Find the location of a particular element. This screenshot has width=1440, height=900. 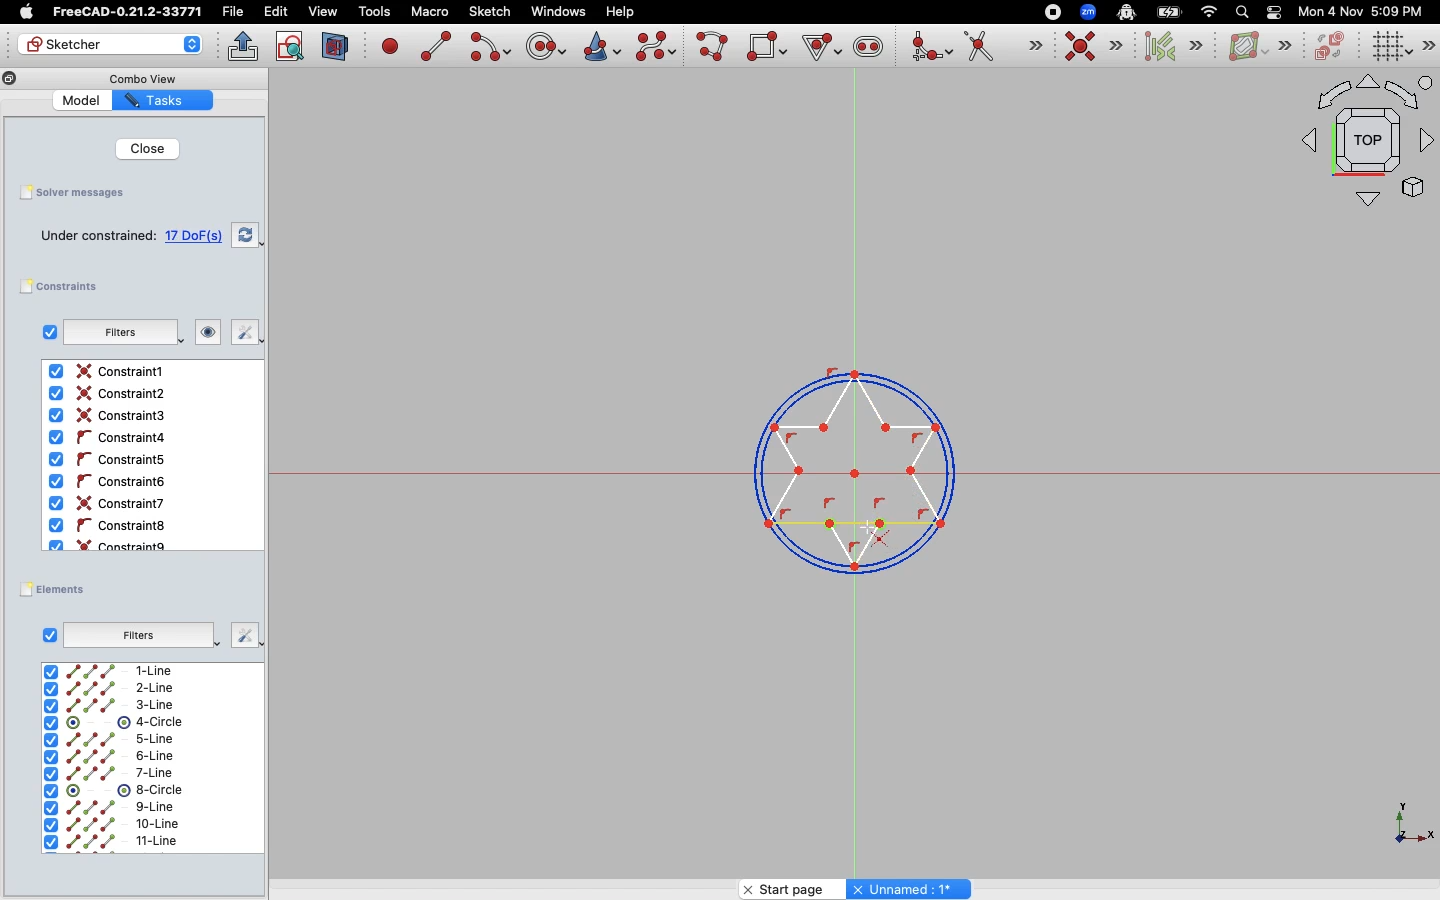

Constraint4 is located at coordinates (105, 438).